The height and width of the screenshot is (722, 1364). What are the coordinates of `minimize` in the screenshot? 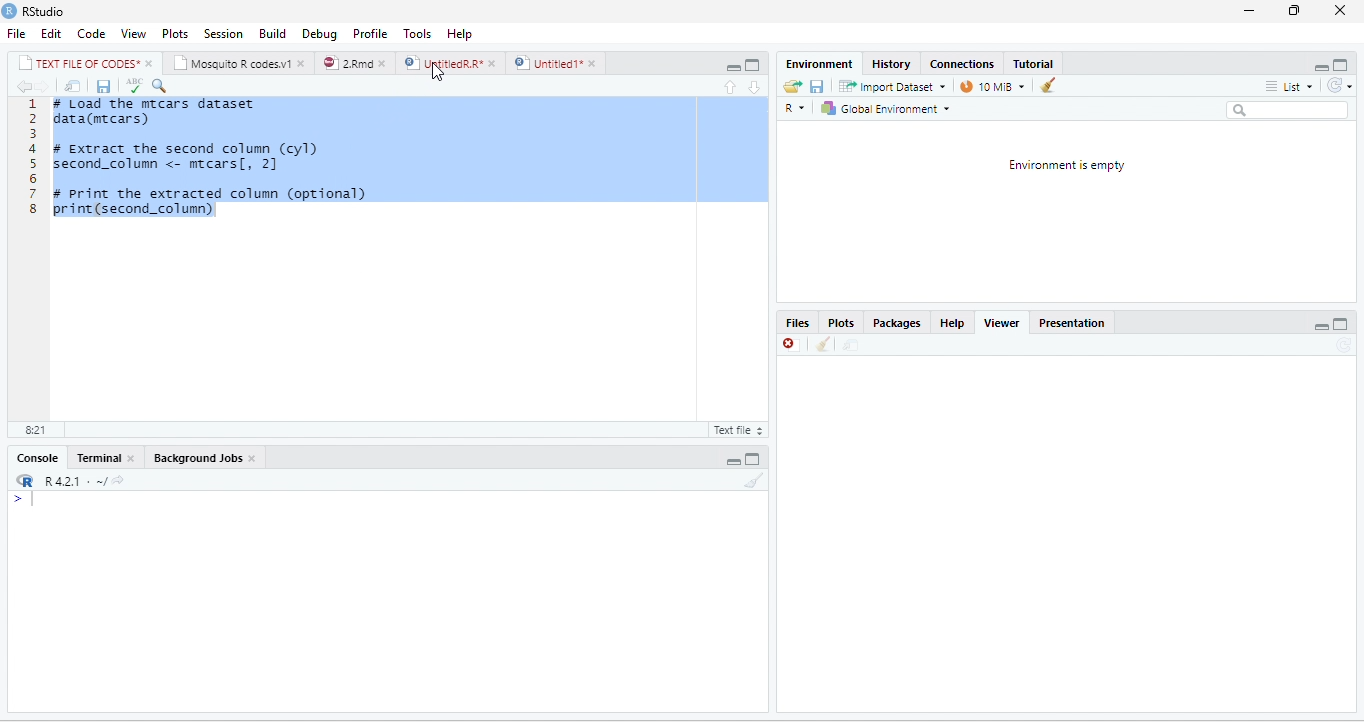 It's located at (754, 64).